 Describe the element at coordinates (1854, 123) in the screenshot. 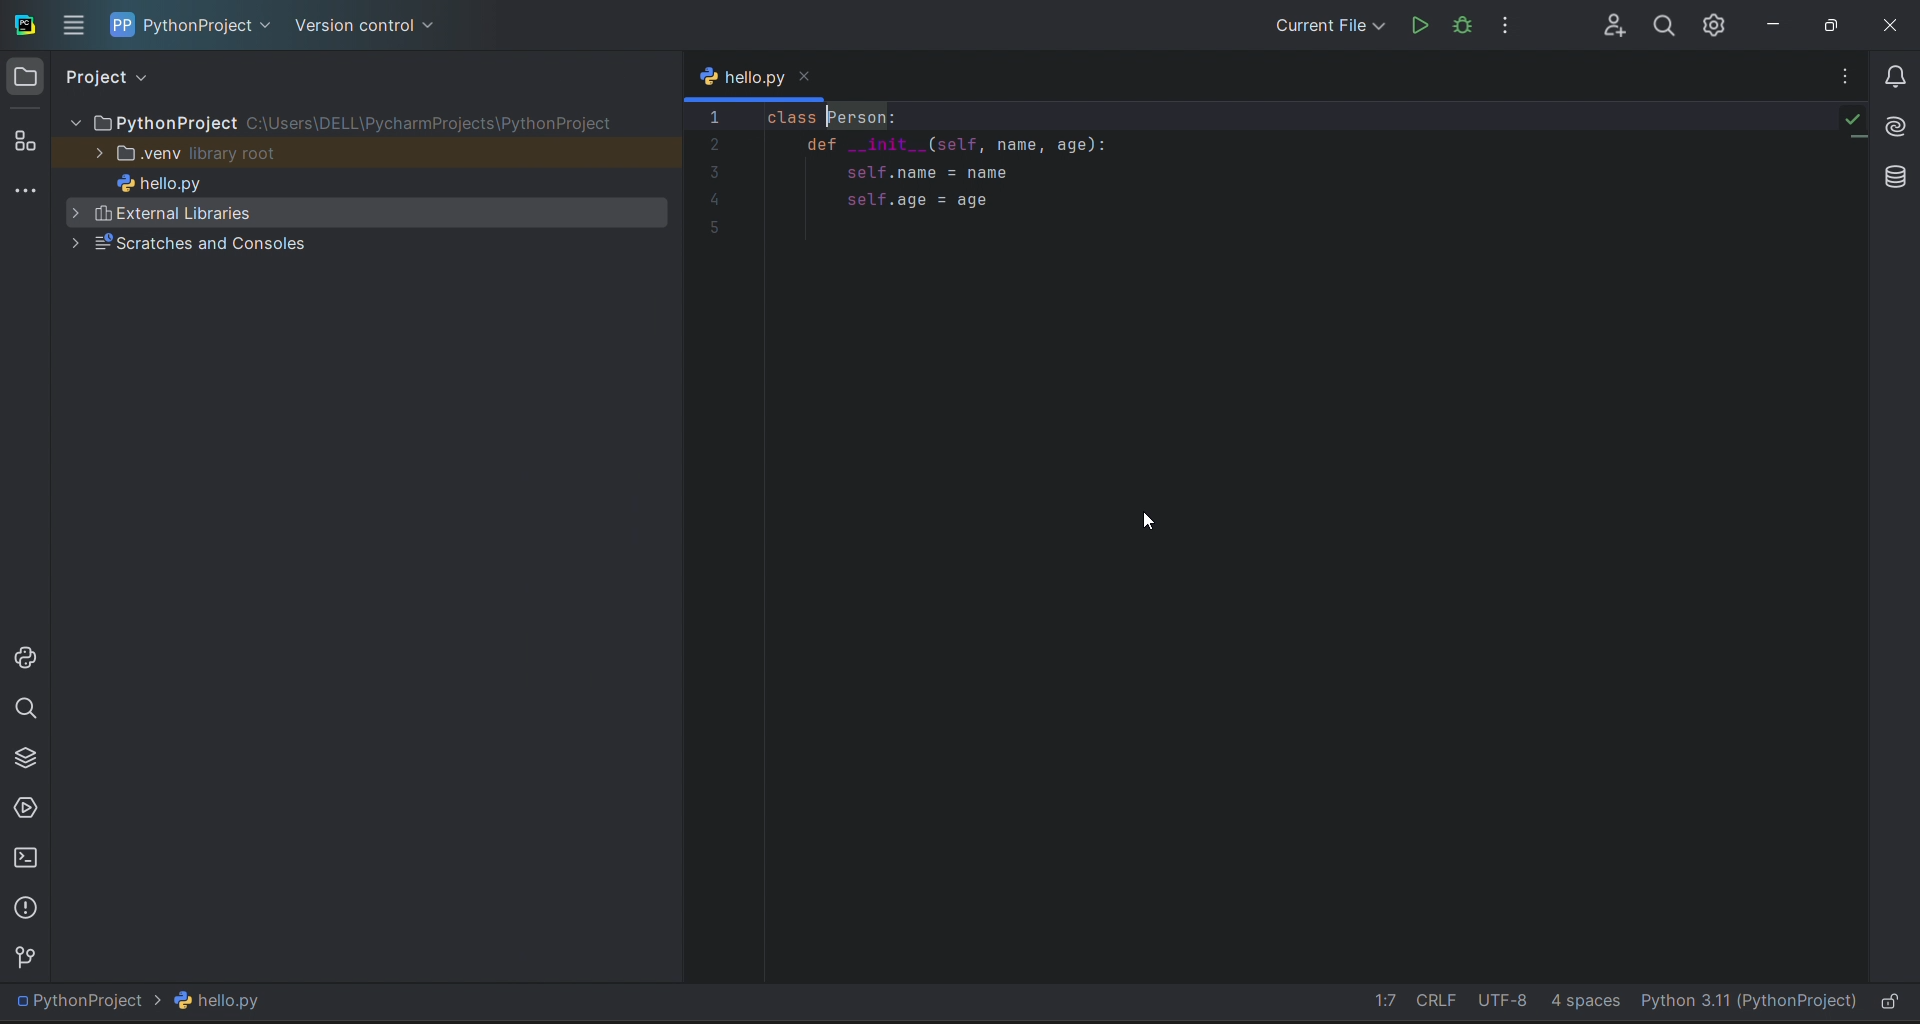

I see `Checked Icon` at that location.